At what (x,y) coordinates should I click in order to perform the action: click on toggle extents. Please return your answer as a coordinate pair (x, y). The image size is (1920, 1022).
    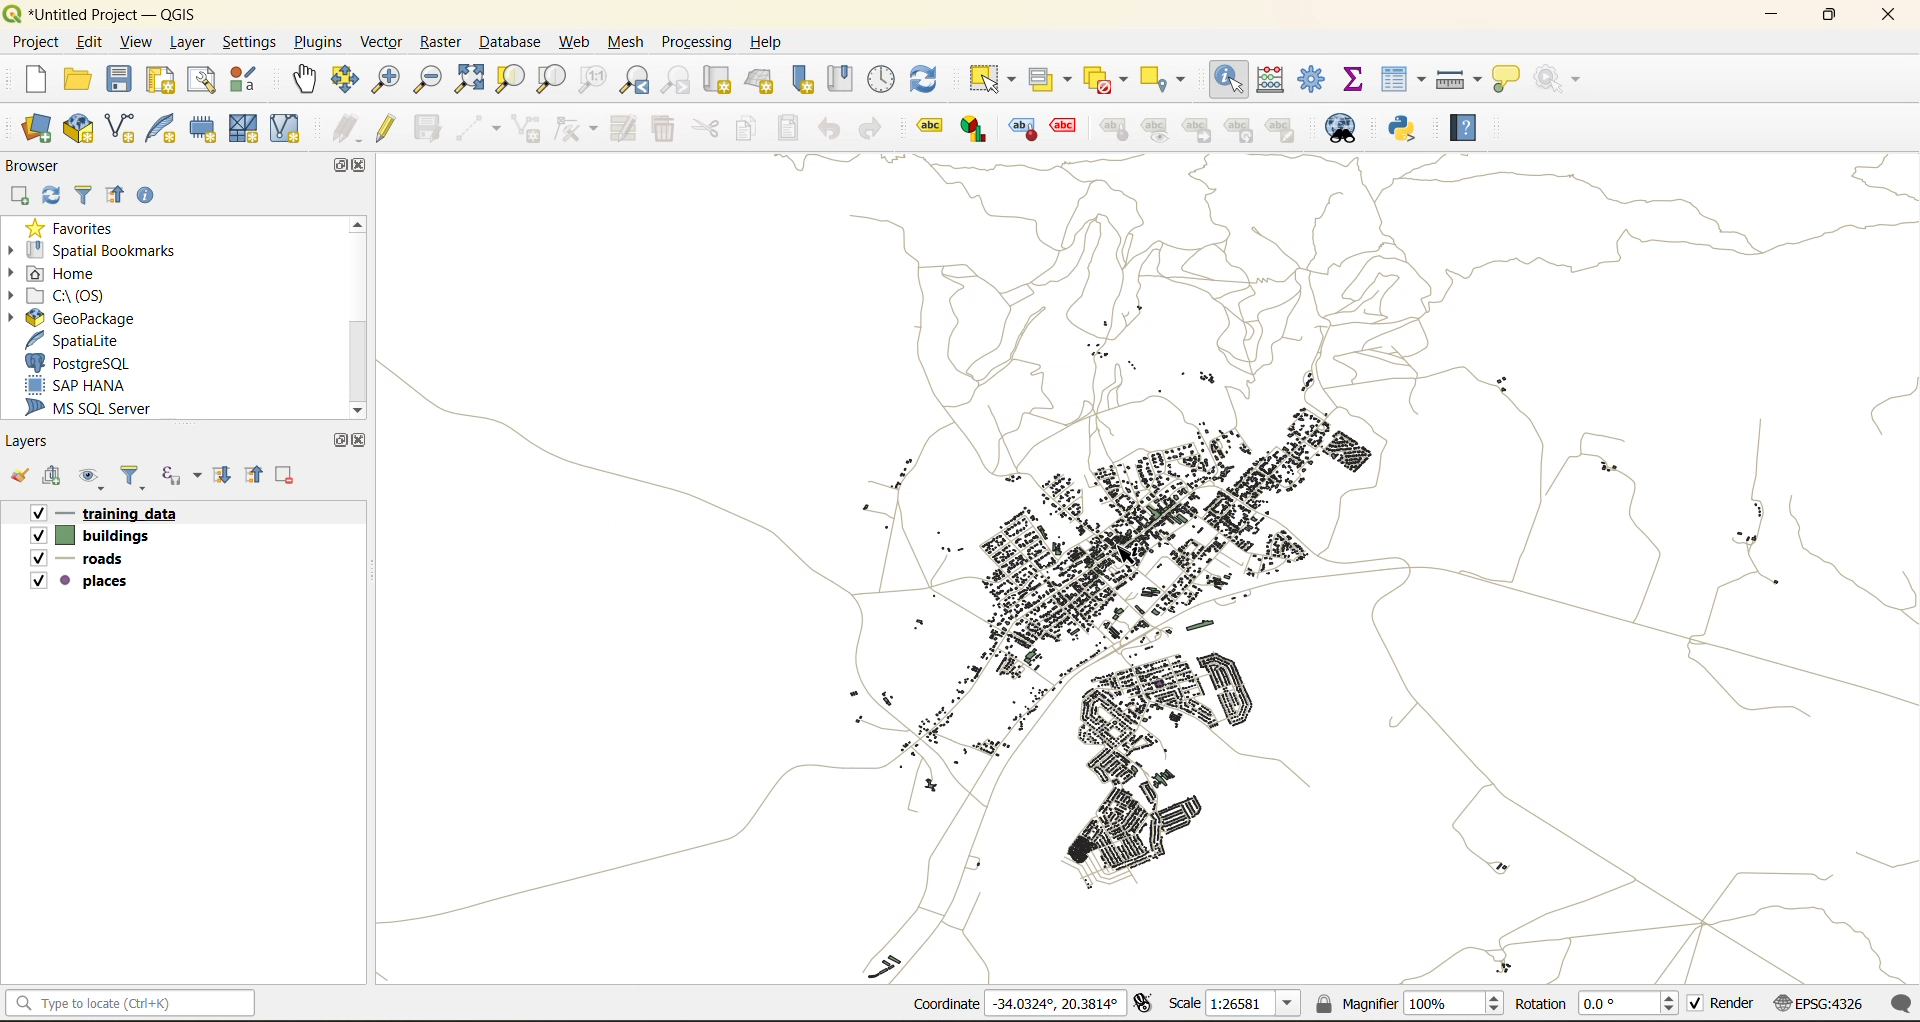
    Looking at the image, I should click on (1145, 1005).